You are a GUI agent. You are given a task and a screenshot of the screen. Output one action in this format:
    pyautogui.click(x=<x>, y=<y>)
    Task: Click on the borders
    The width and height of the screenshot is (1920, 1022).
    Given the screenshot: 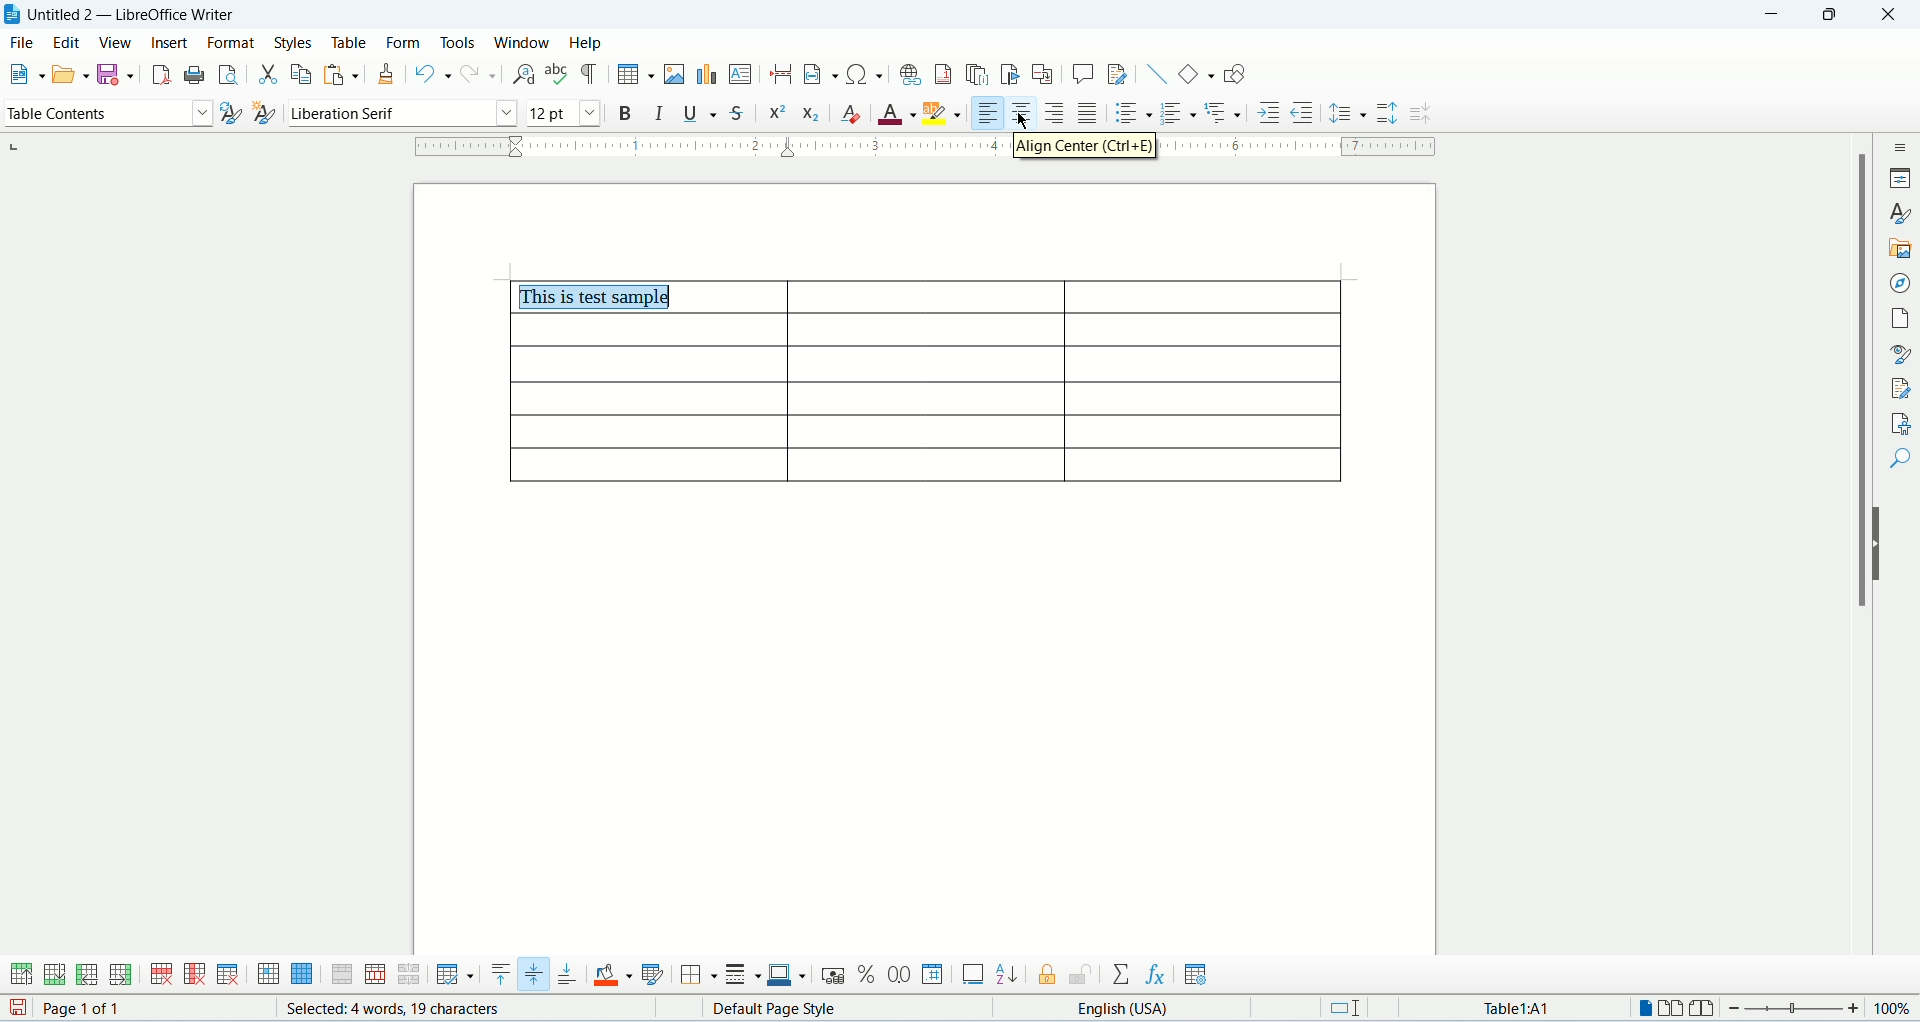 What is the action you would take?
    pyautogui.click(x=699, y=974)
    